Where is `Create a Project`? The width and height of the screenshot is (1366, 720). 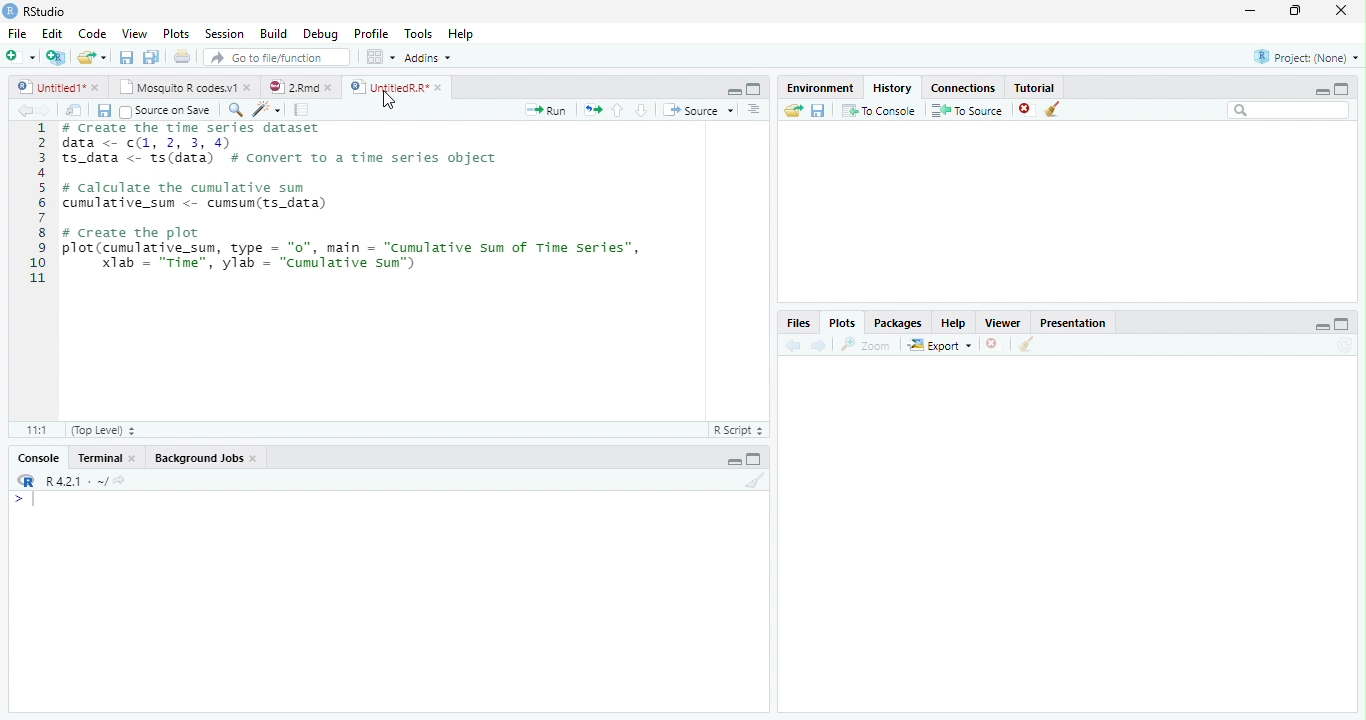 Create a Project is located at coordinates (56, 58).